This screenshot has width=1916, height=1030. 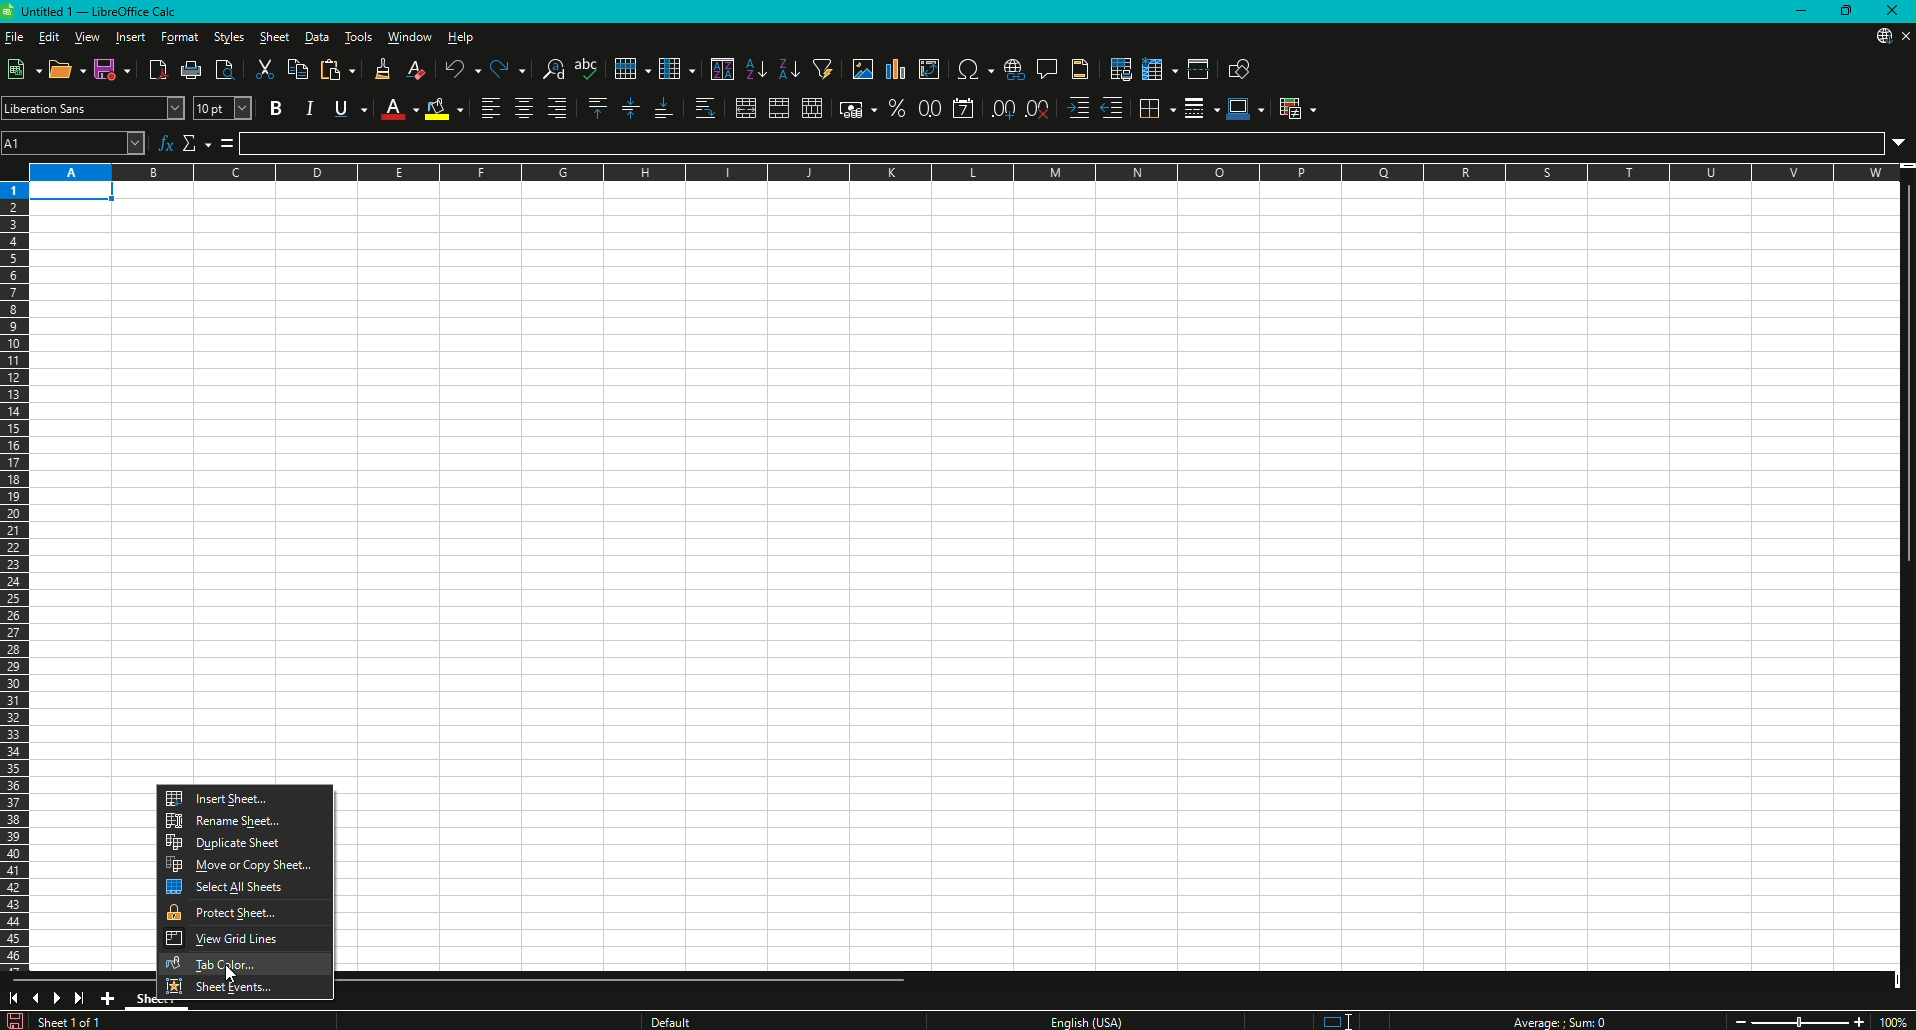 I want to click on Column, so click(x=678, y=69).